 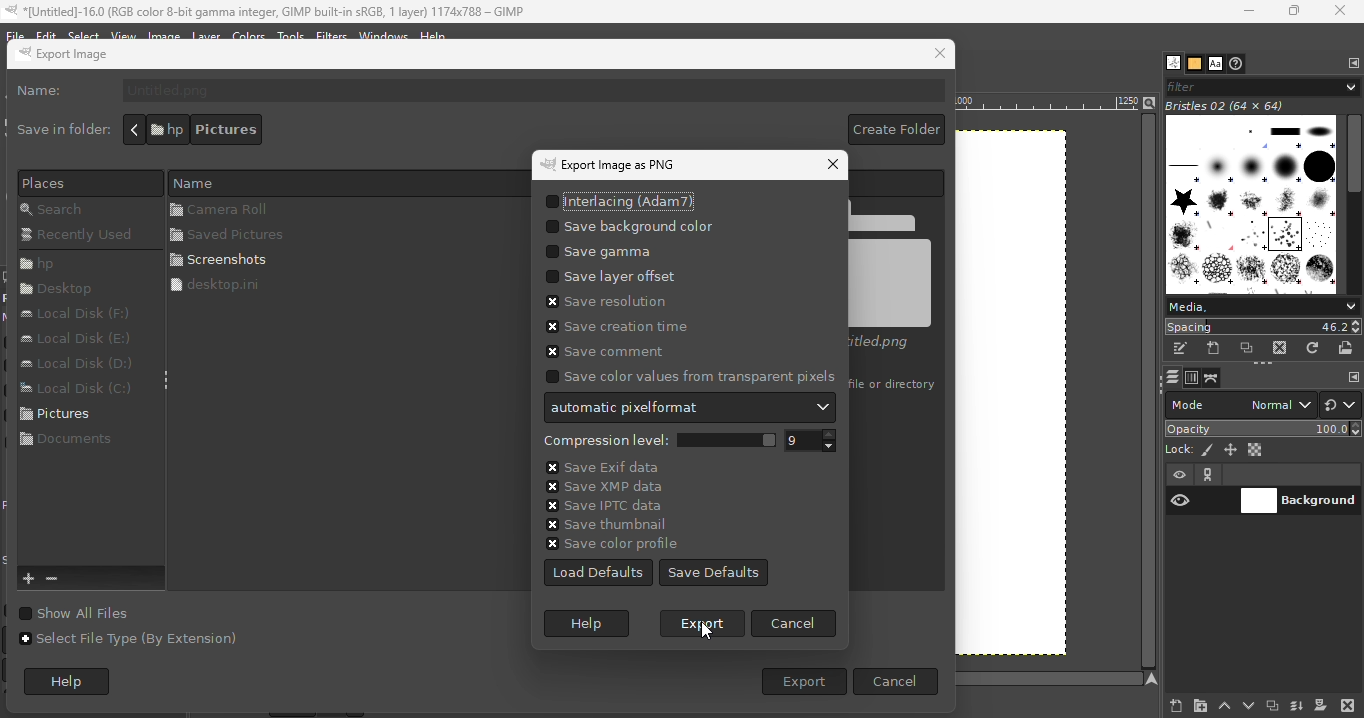 I want to click on Local dsk (E:), so click(x=76, y=340).